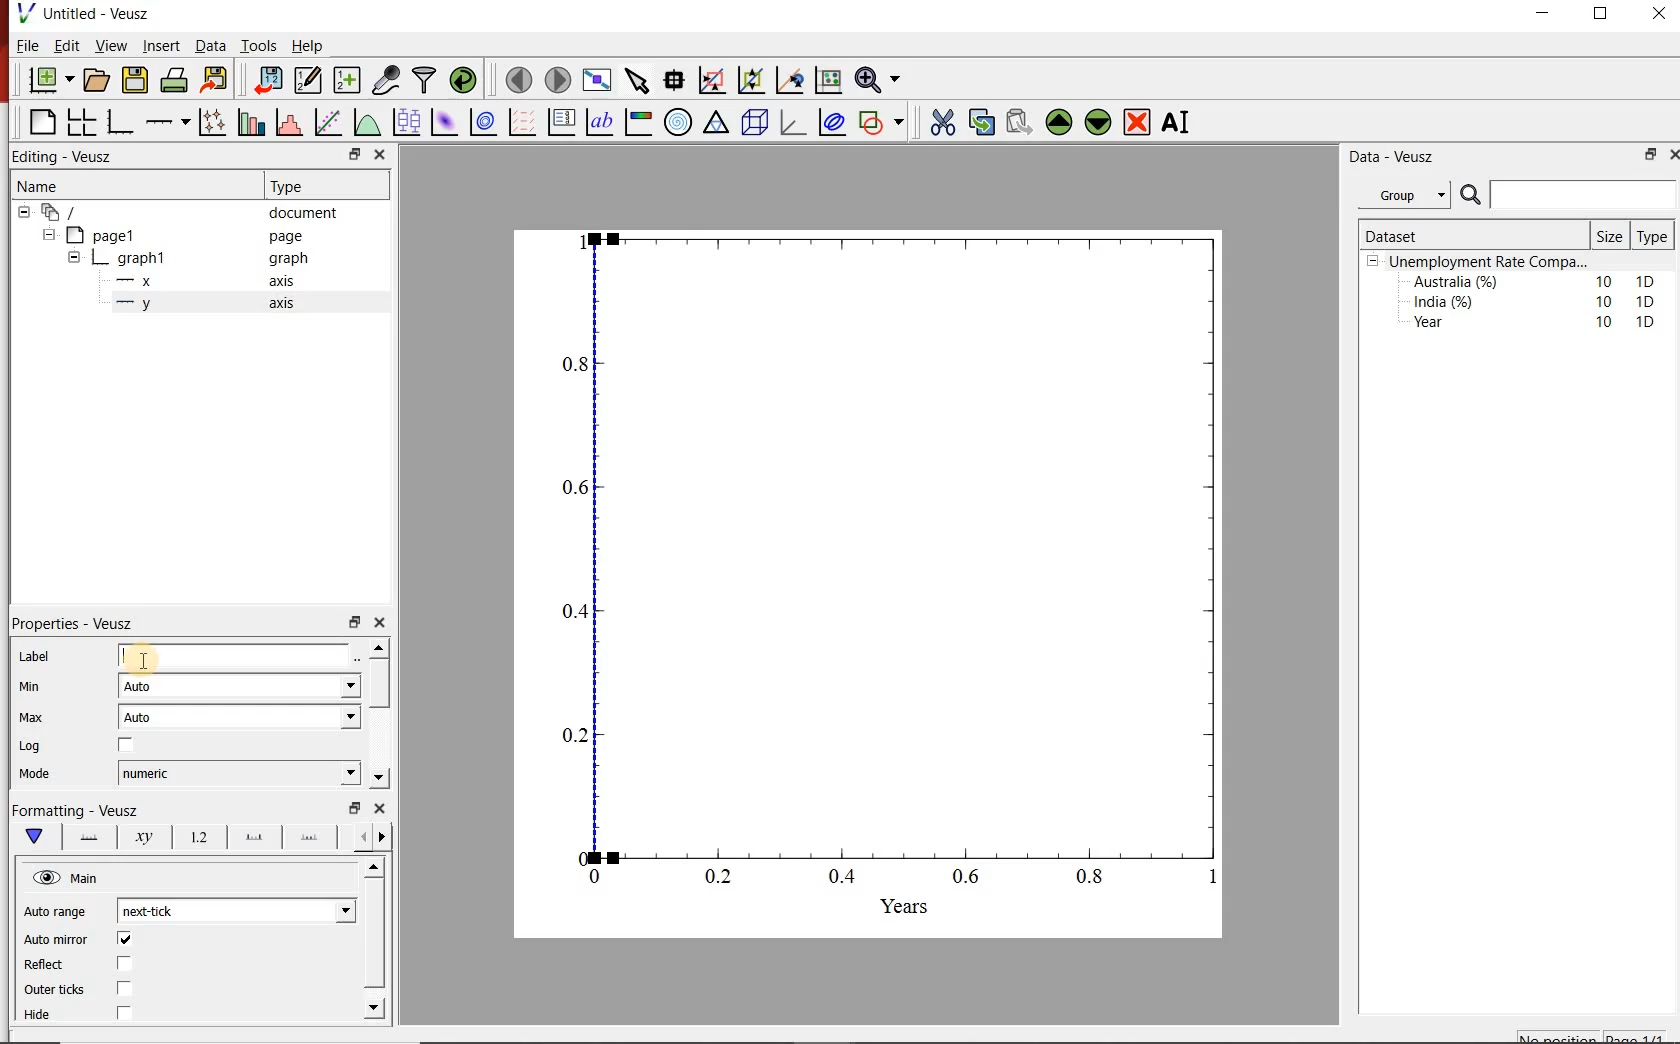  I want to click on plot 2d datasets as image, so click(444, 122).